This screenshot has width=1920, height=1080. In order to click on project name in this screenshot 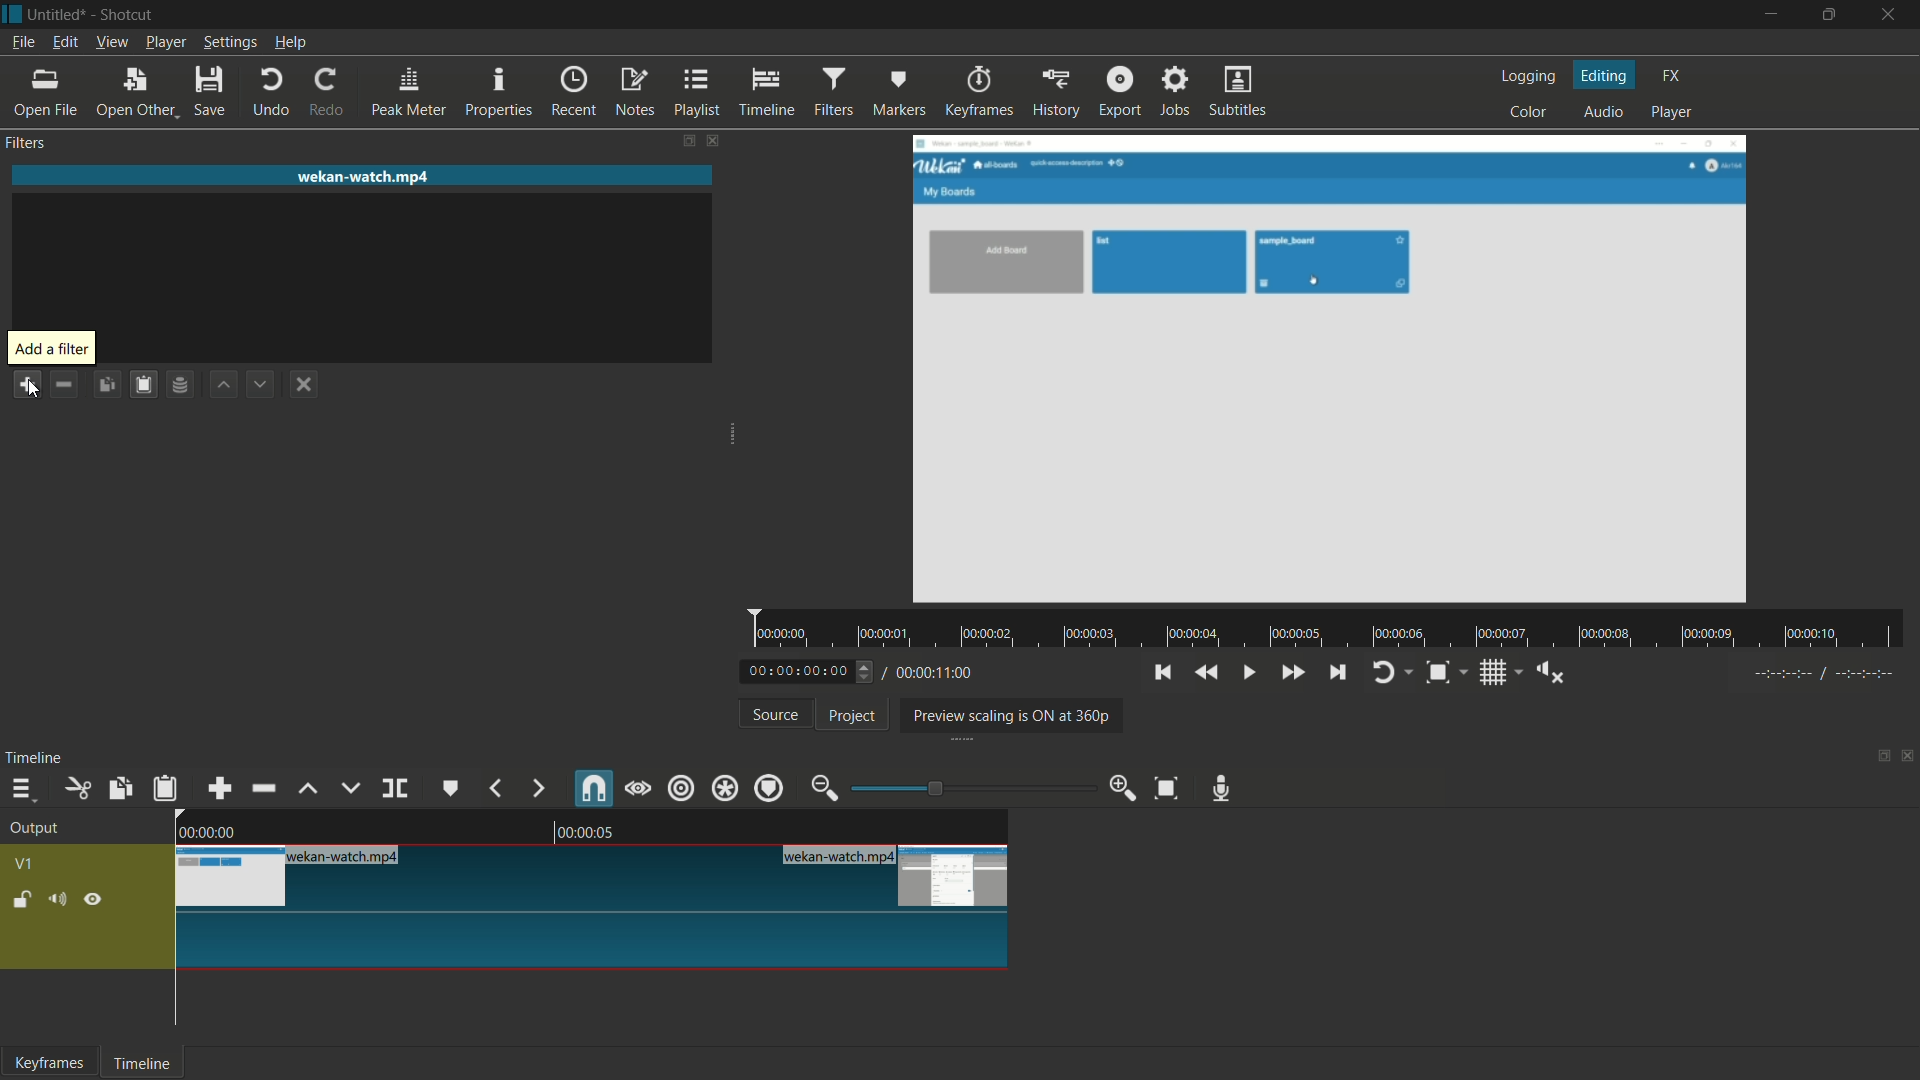, I will do `click(58, 15)`.